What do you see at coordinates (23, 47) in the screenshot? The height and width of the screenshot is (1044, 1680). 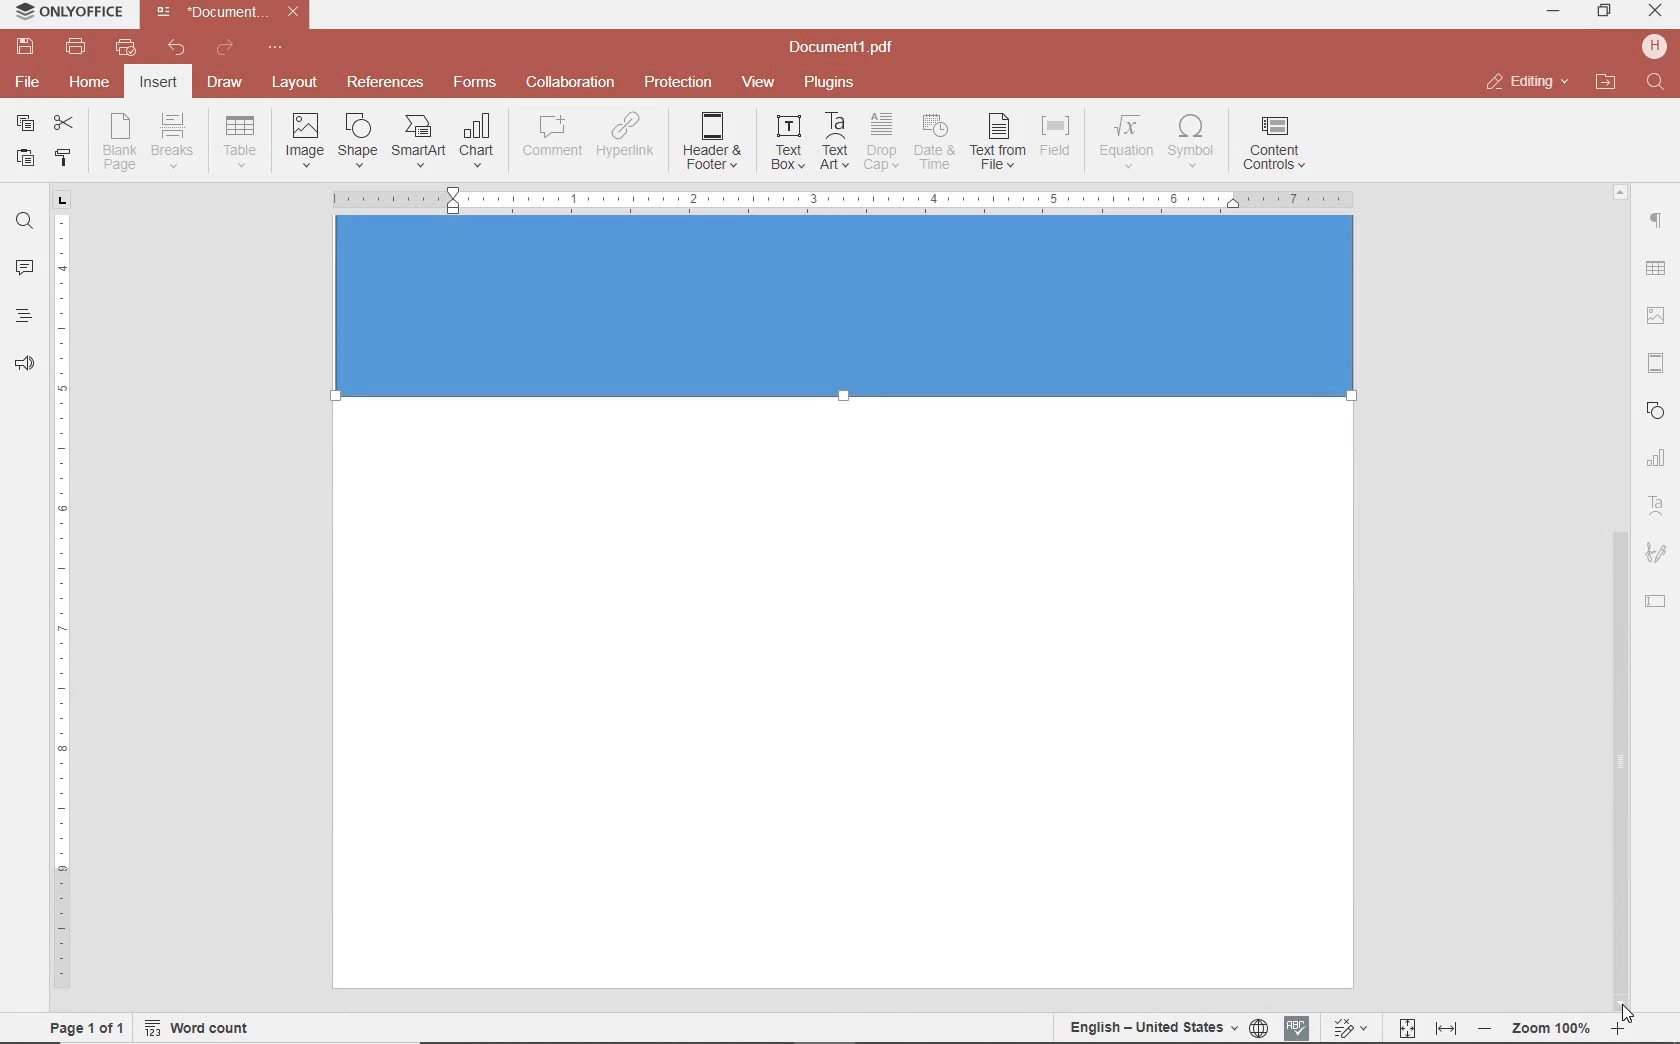 I see `save` at bounding box center [23, 47].